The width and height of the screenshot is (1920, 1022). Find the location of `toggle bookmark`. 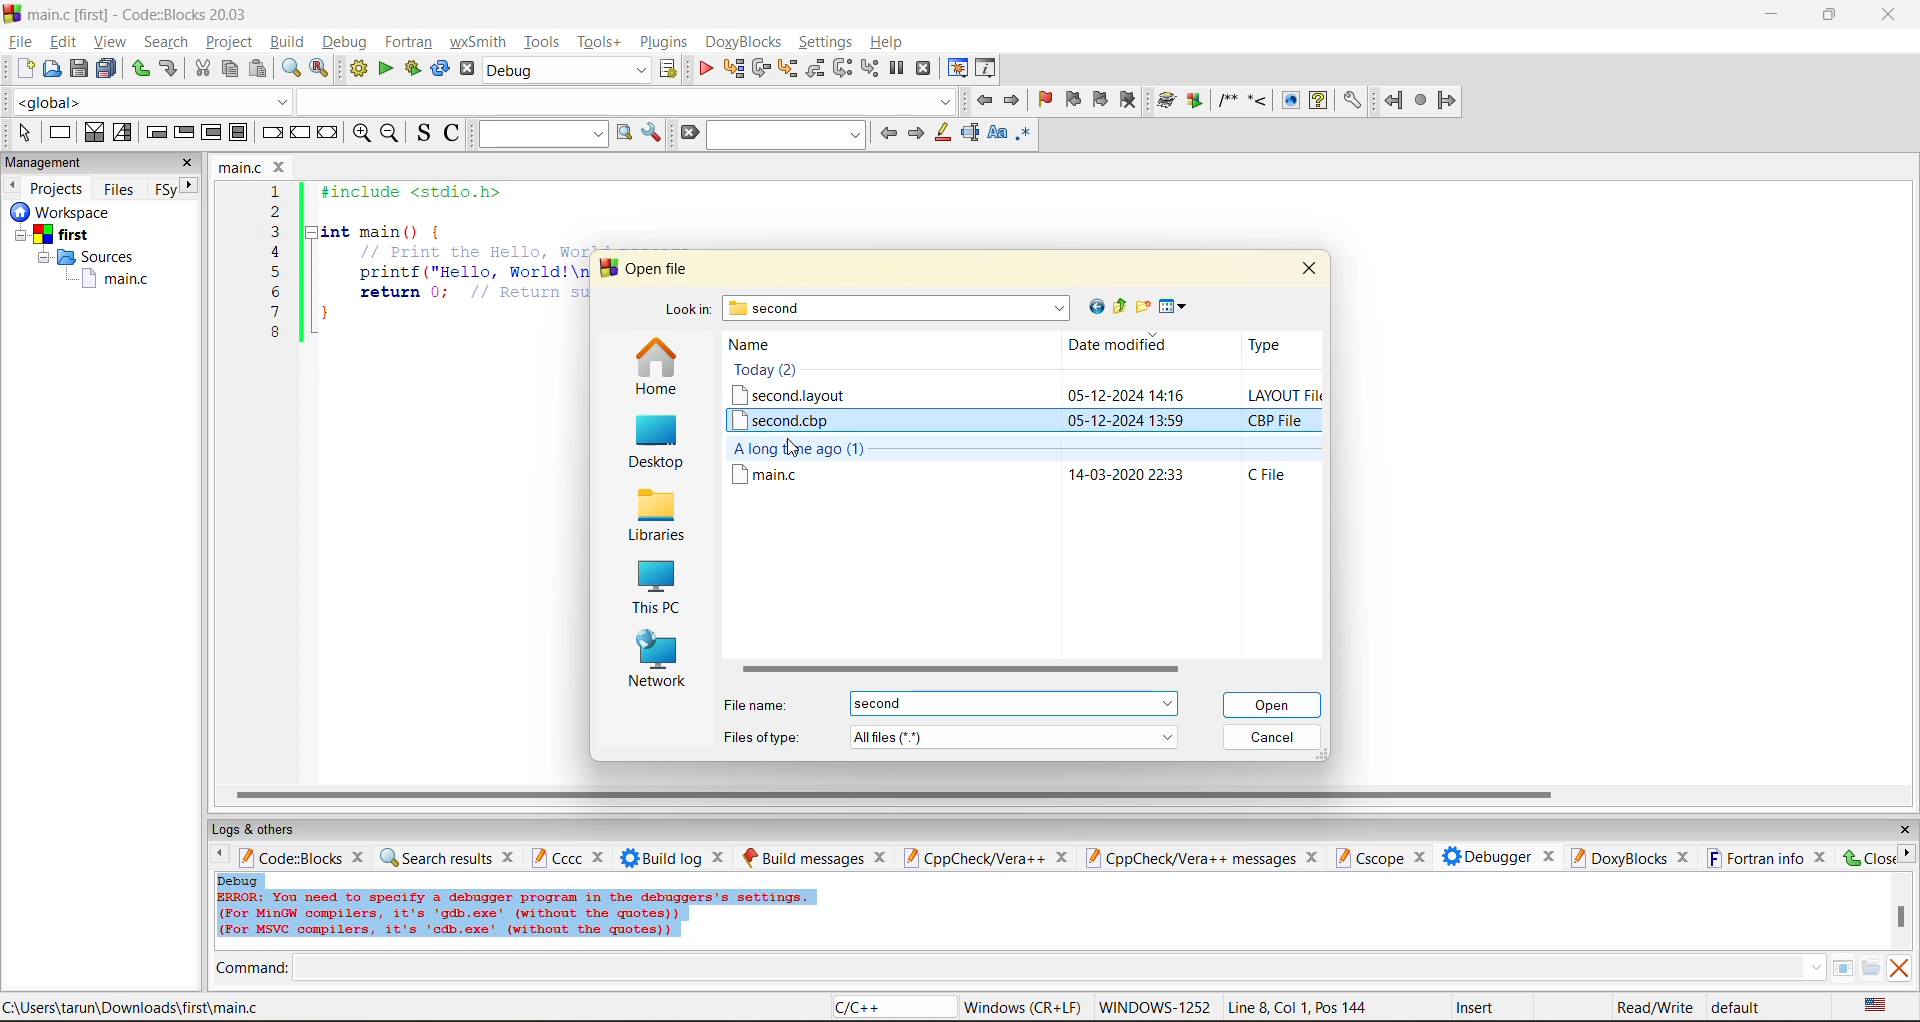

toggle bookmark is located at coordinates (1047, 100).